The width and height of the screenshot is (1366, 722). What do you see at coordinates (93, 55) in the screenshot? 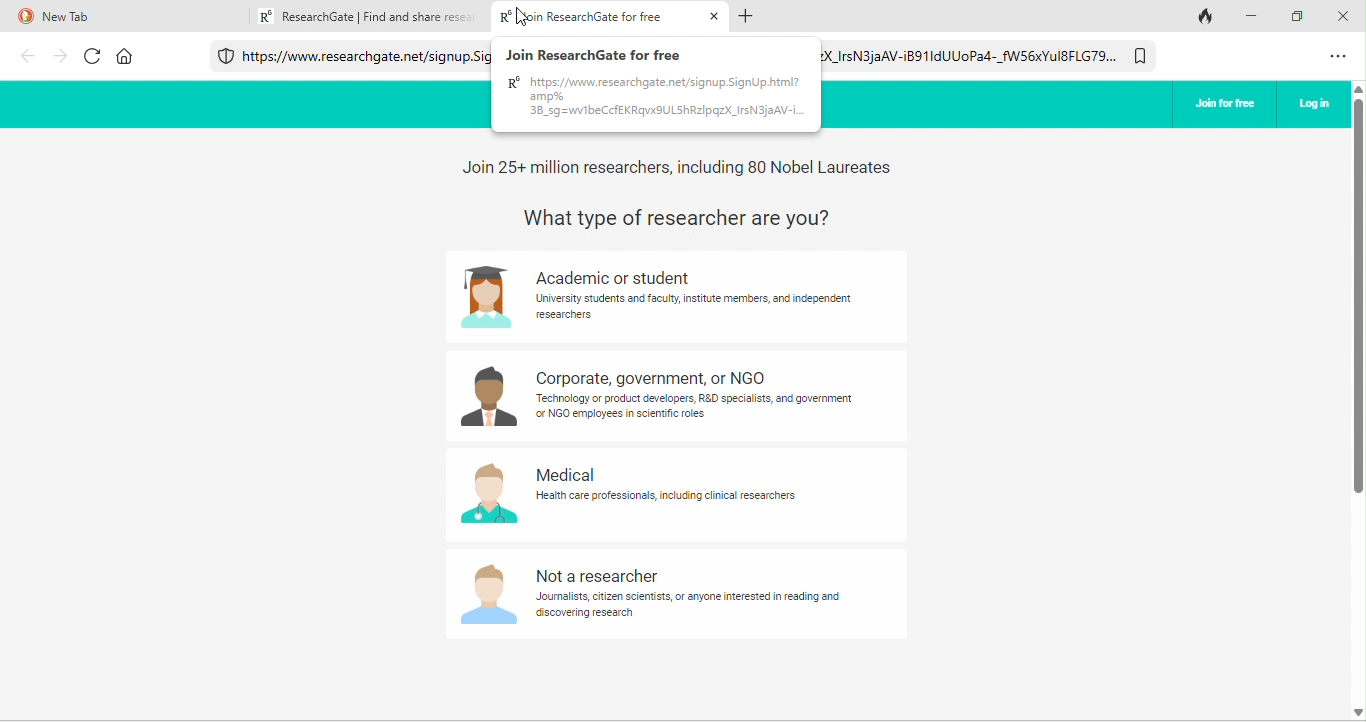
I see `refresh` at bounding box center [93, 55].